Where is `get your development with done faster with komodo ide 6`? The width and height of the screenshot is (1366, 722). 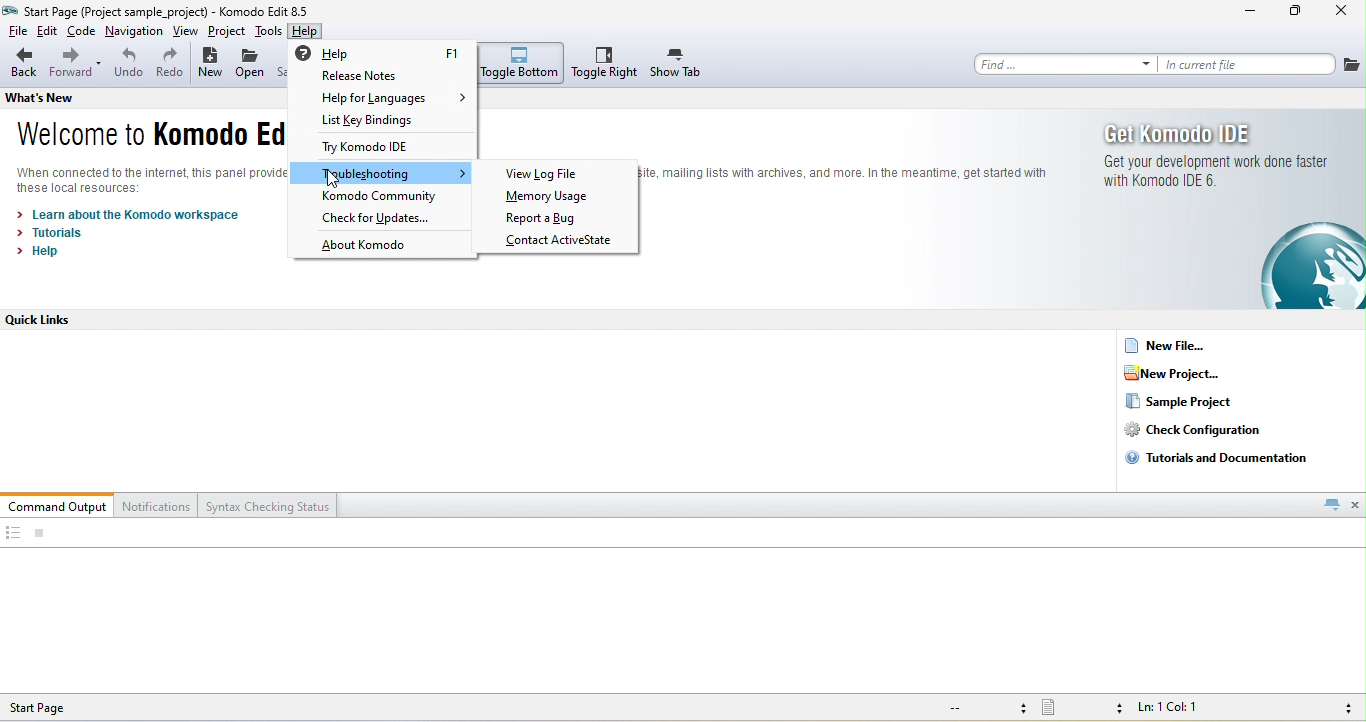 get your development with done faster with komodo ide 6 is located at coordinates (1212, 172).